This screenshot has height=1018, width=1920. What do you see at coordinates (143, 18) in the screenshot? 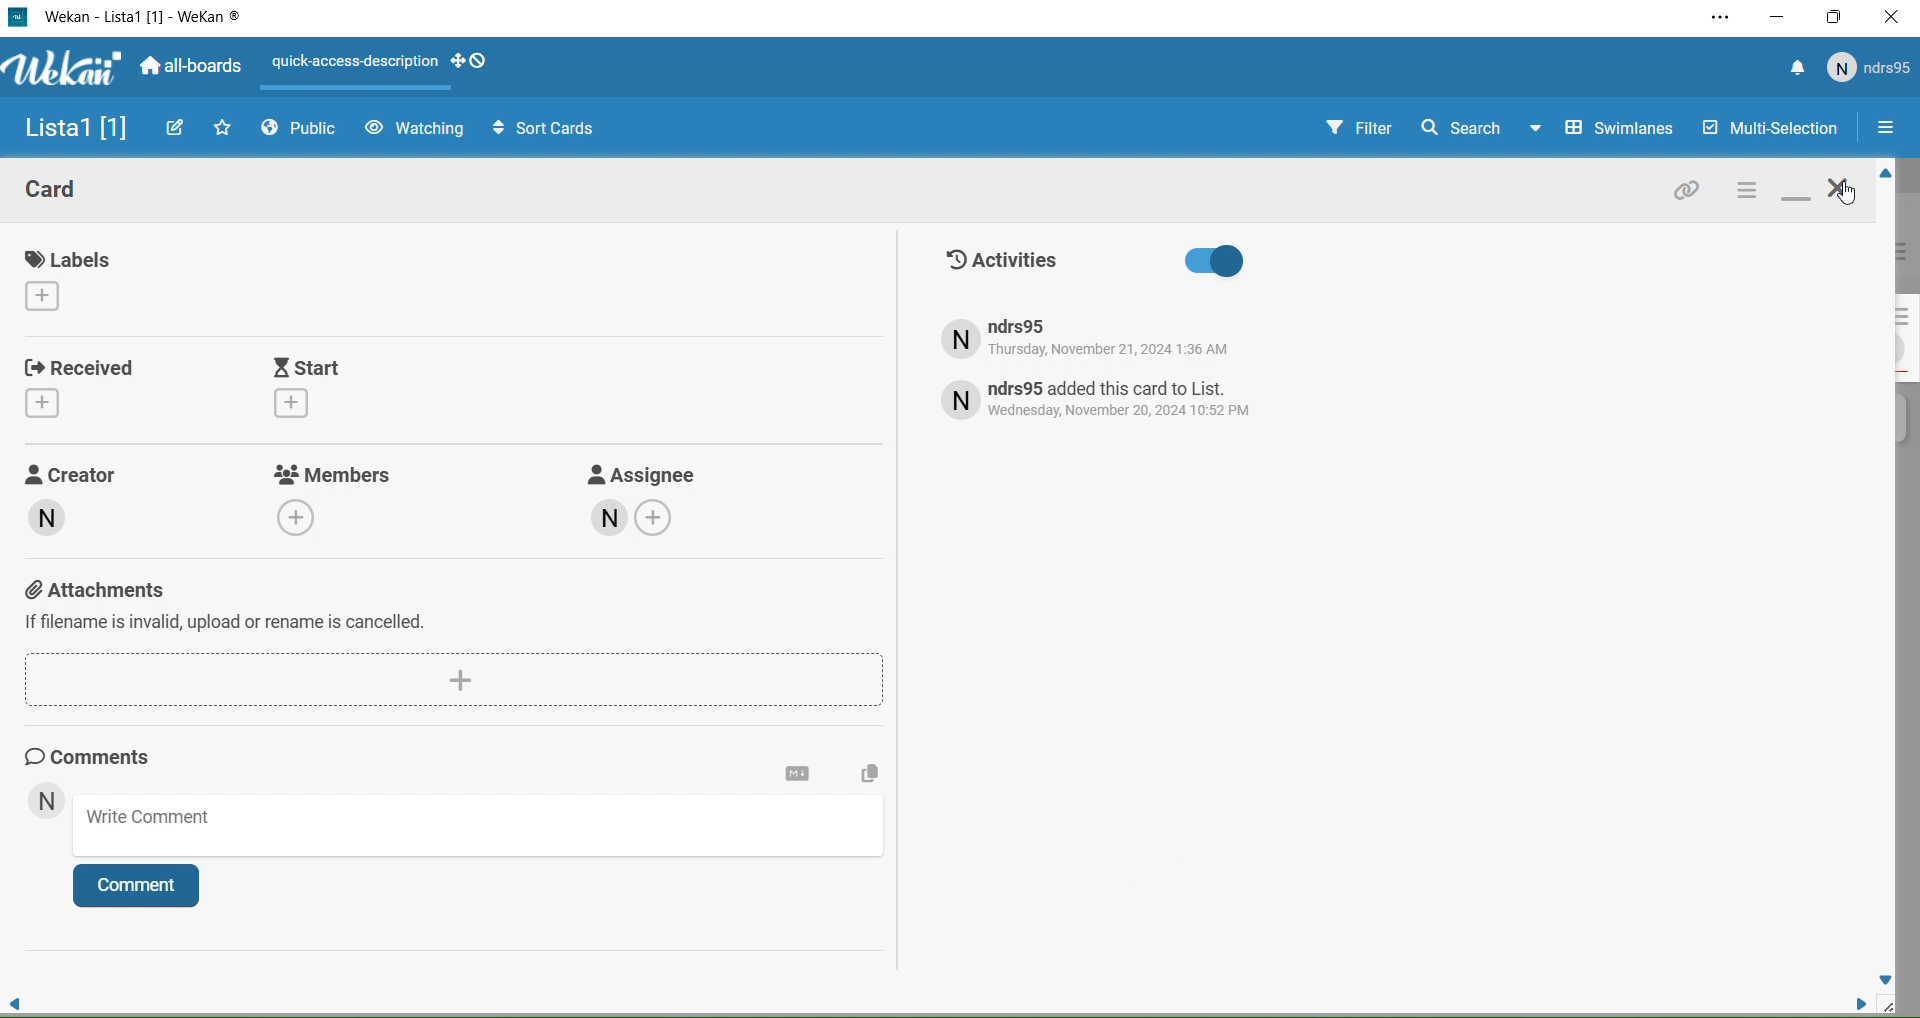
I see `Wekan` at bounding box center [143, 18].